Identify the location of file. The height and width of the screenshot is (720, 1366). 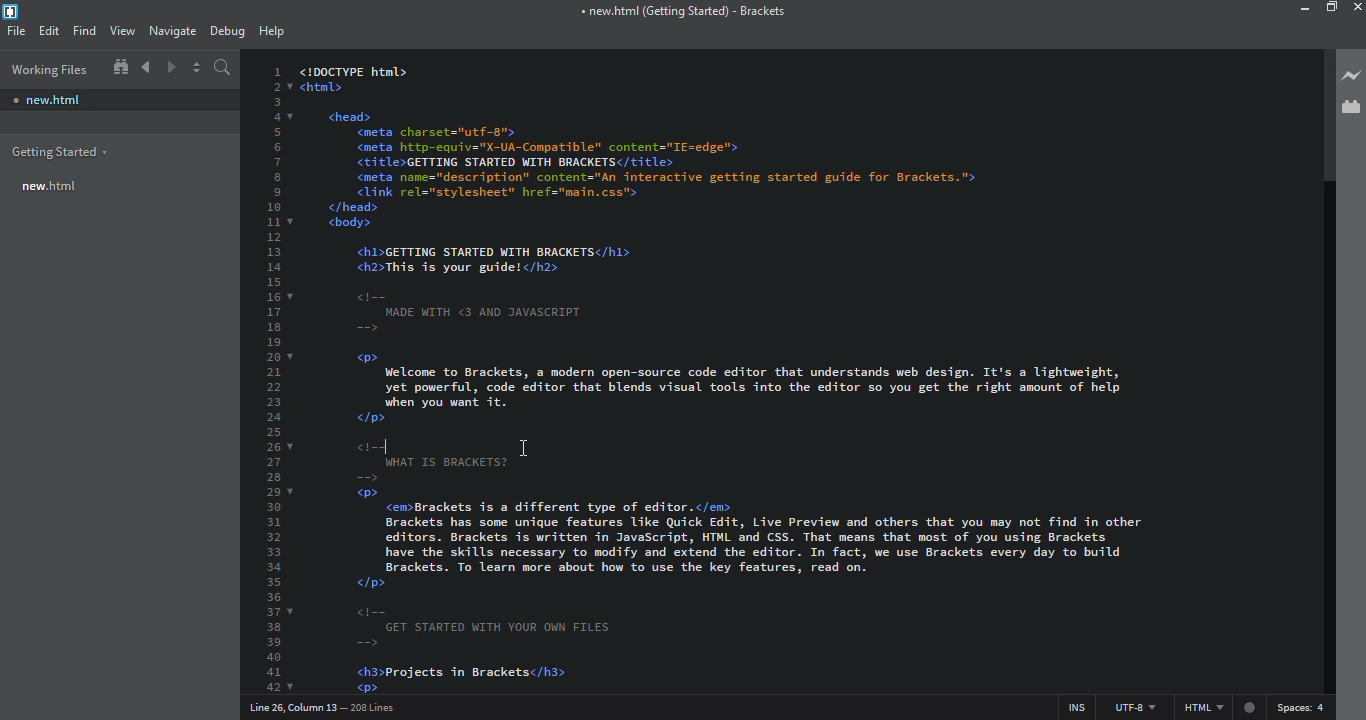
(17, 30).